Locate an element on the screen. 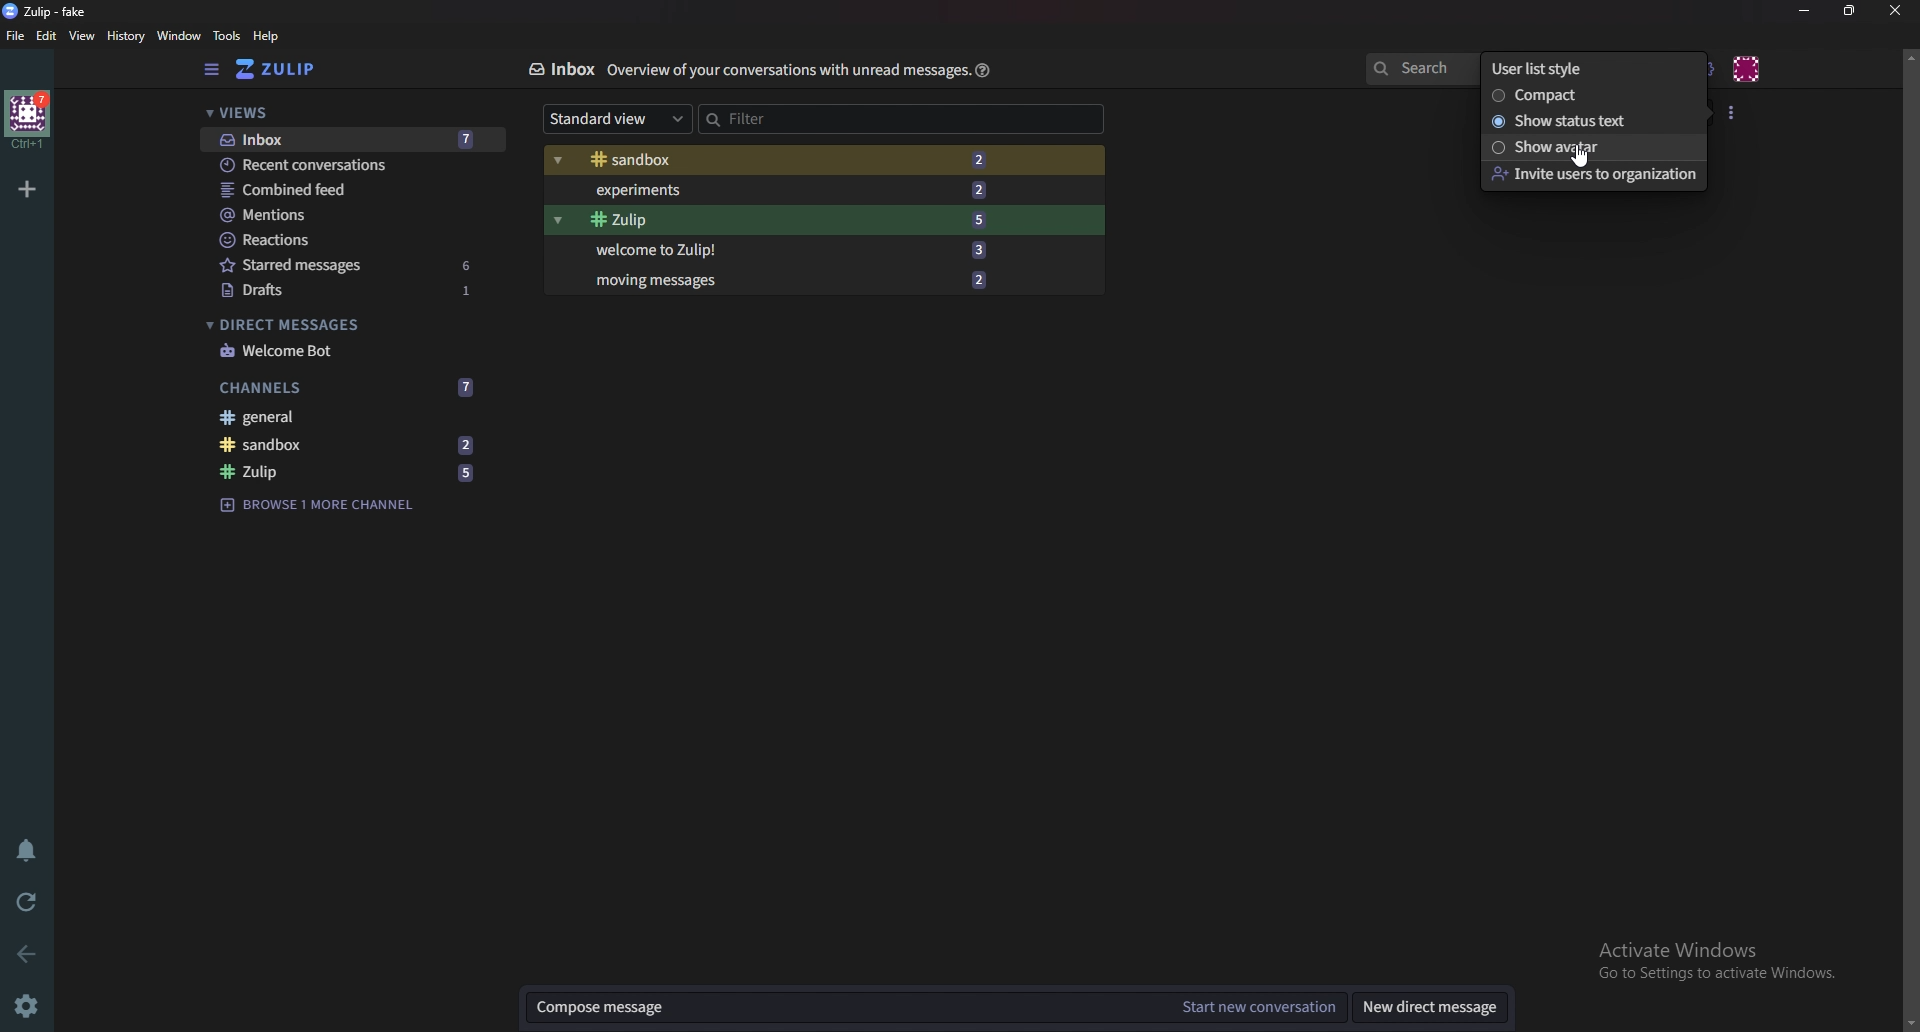 This screenshot has height=1032, width=1920. Start new conversation is located at coordinates (1255, 1008).